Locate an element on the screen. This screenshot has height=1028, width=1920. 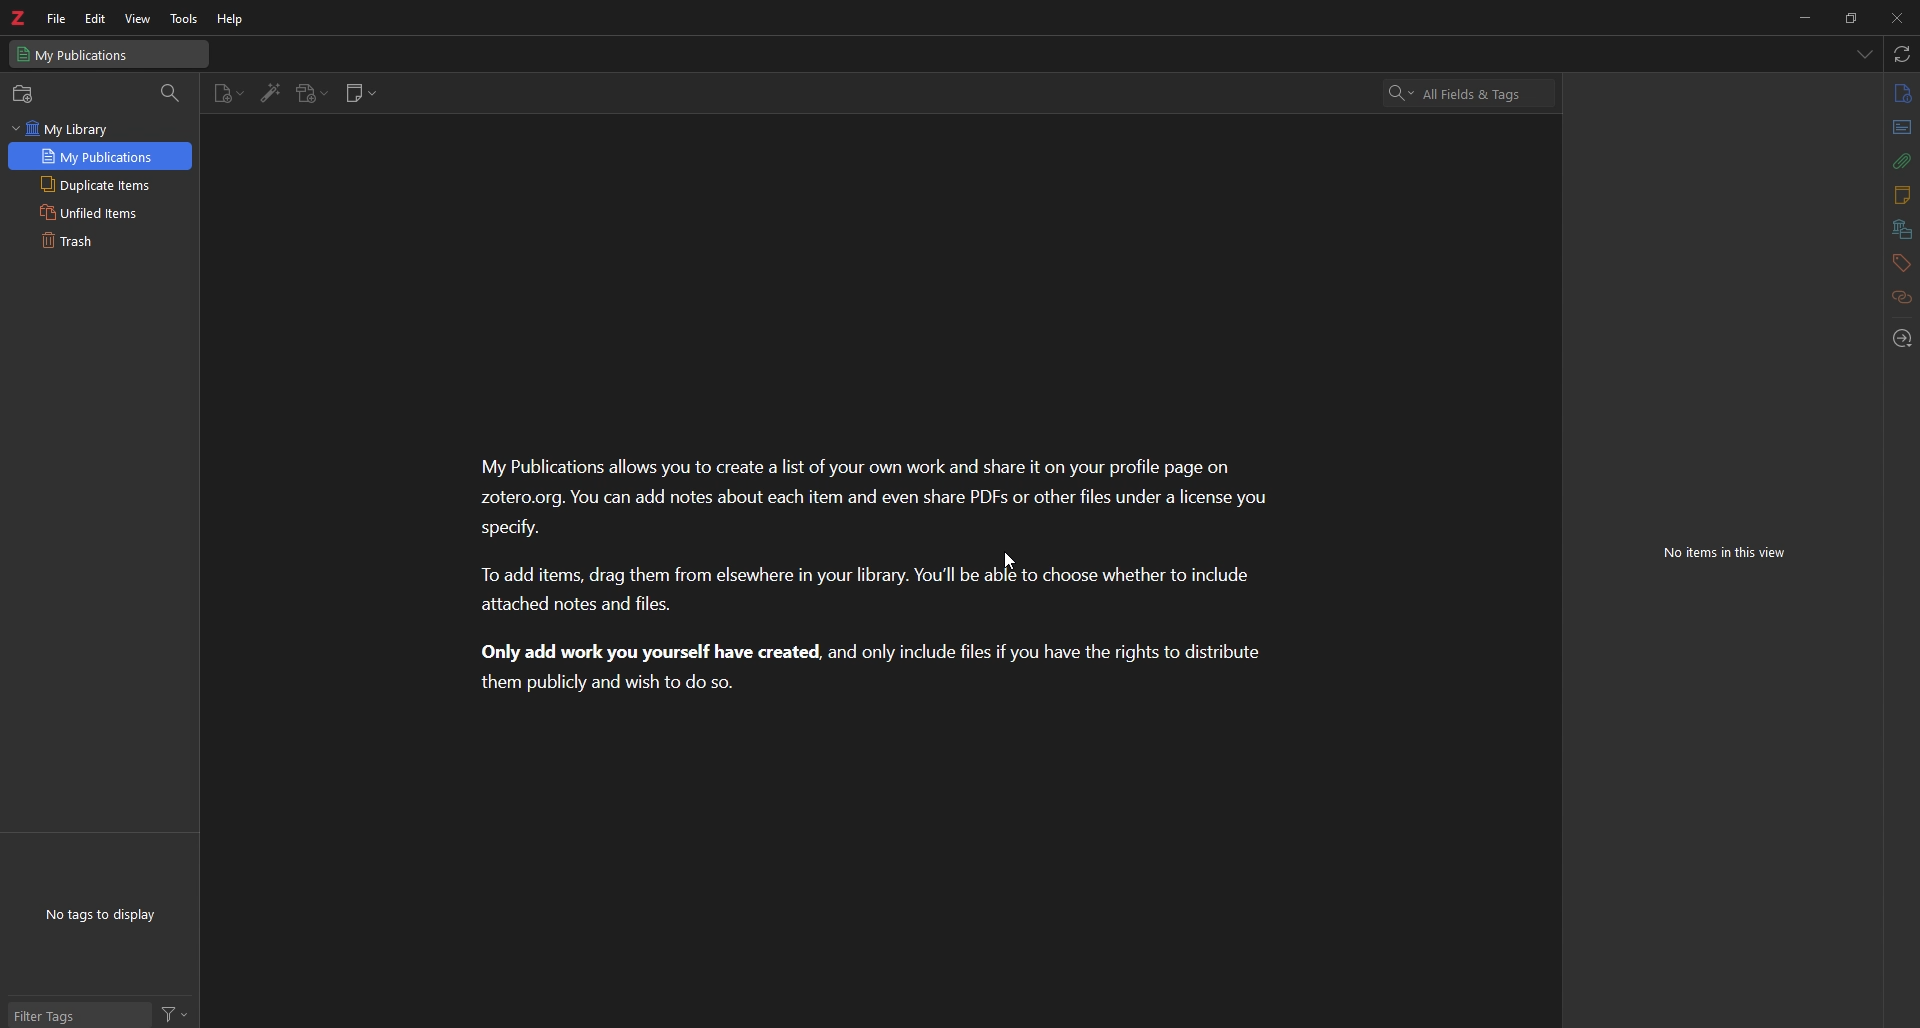
filter collection is located at coordinates (170, 93).